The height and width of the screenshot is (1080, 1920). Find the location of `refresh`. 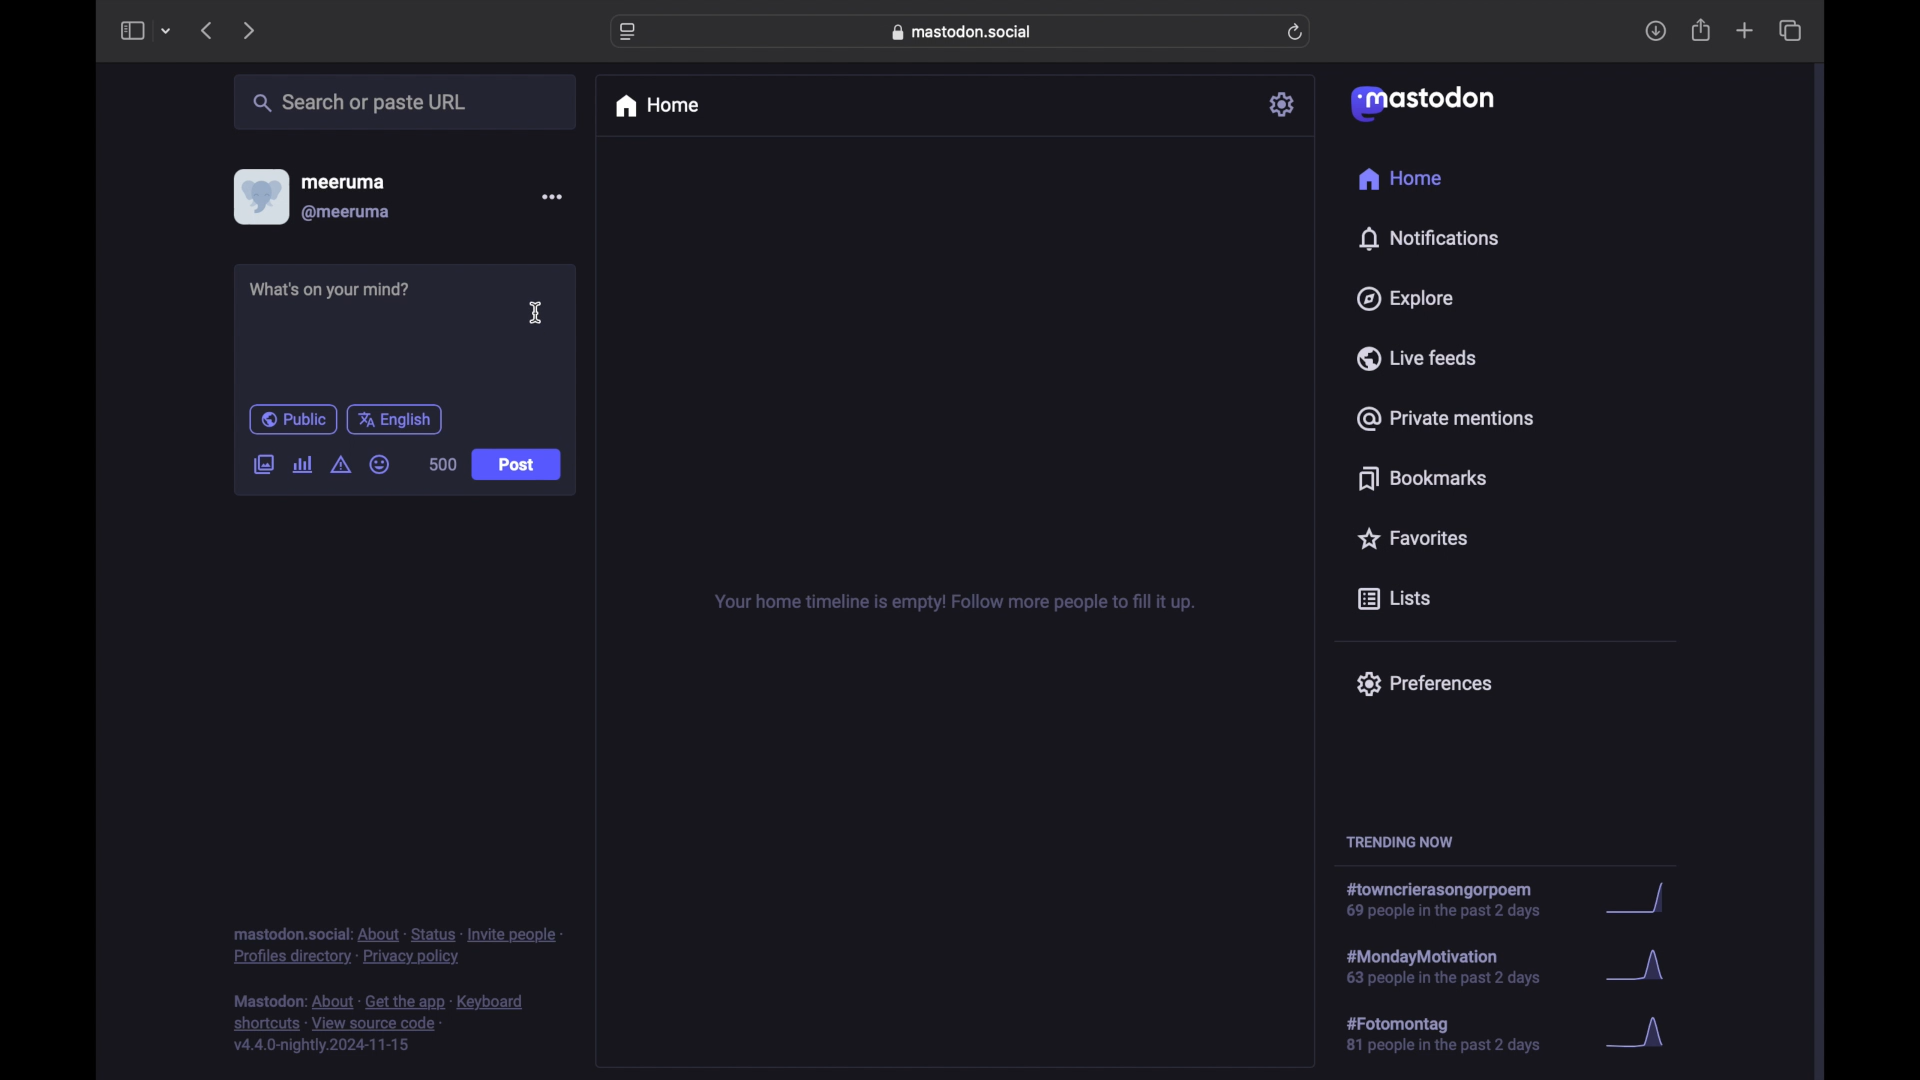

refresh is located at coordinates (1297, 33).